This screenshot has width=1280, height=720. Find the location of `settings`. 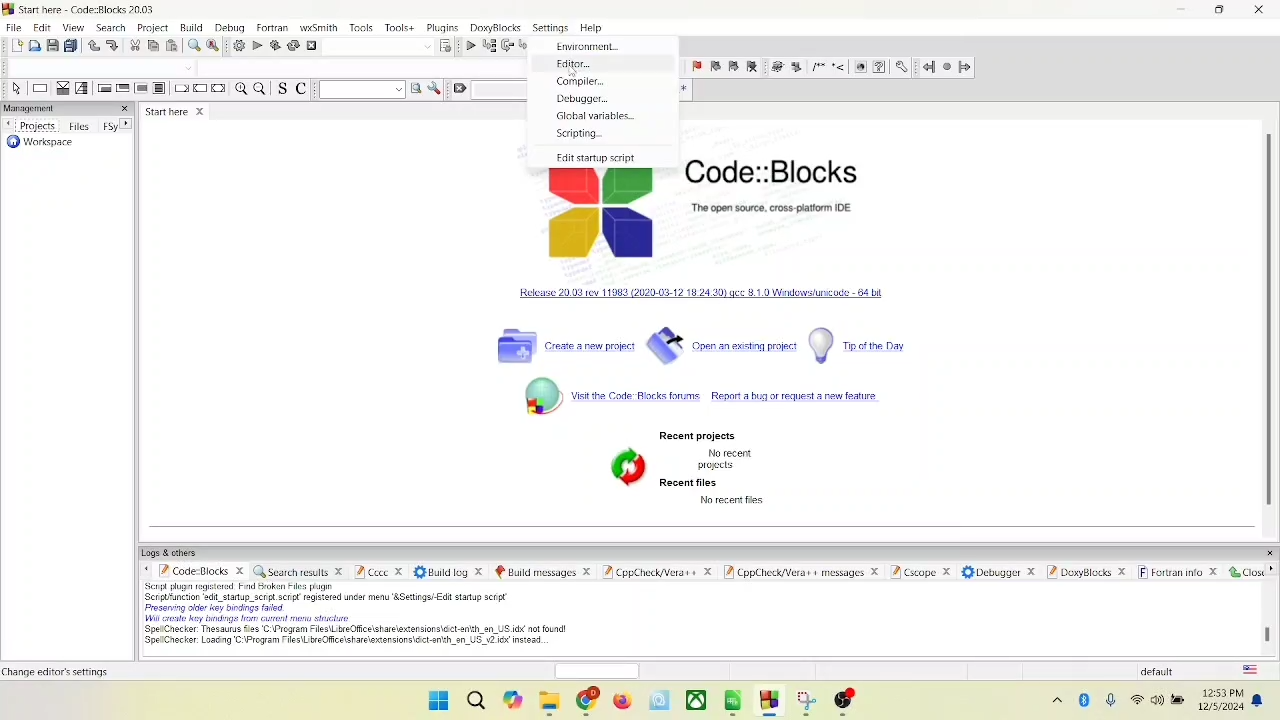

settings is located at coordinates (900, 66).